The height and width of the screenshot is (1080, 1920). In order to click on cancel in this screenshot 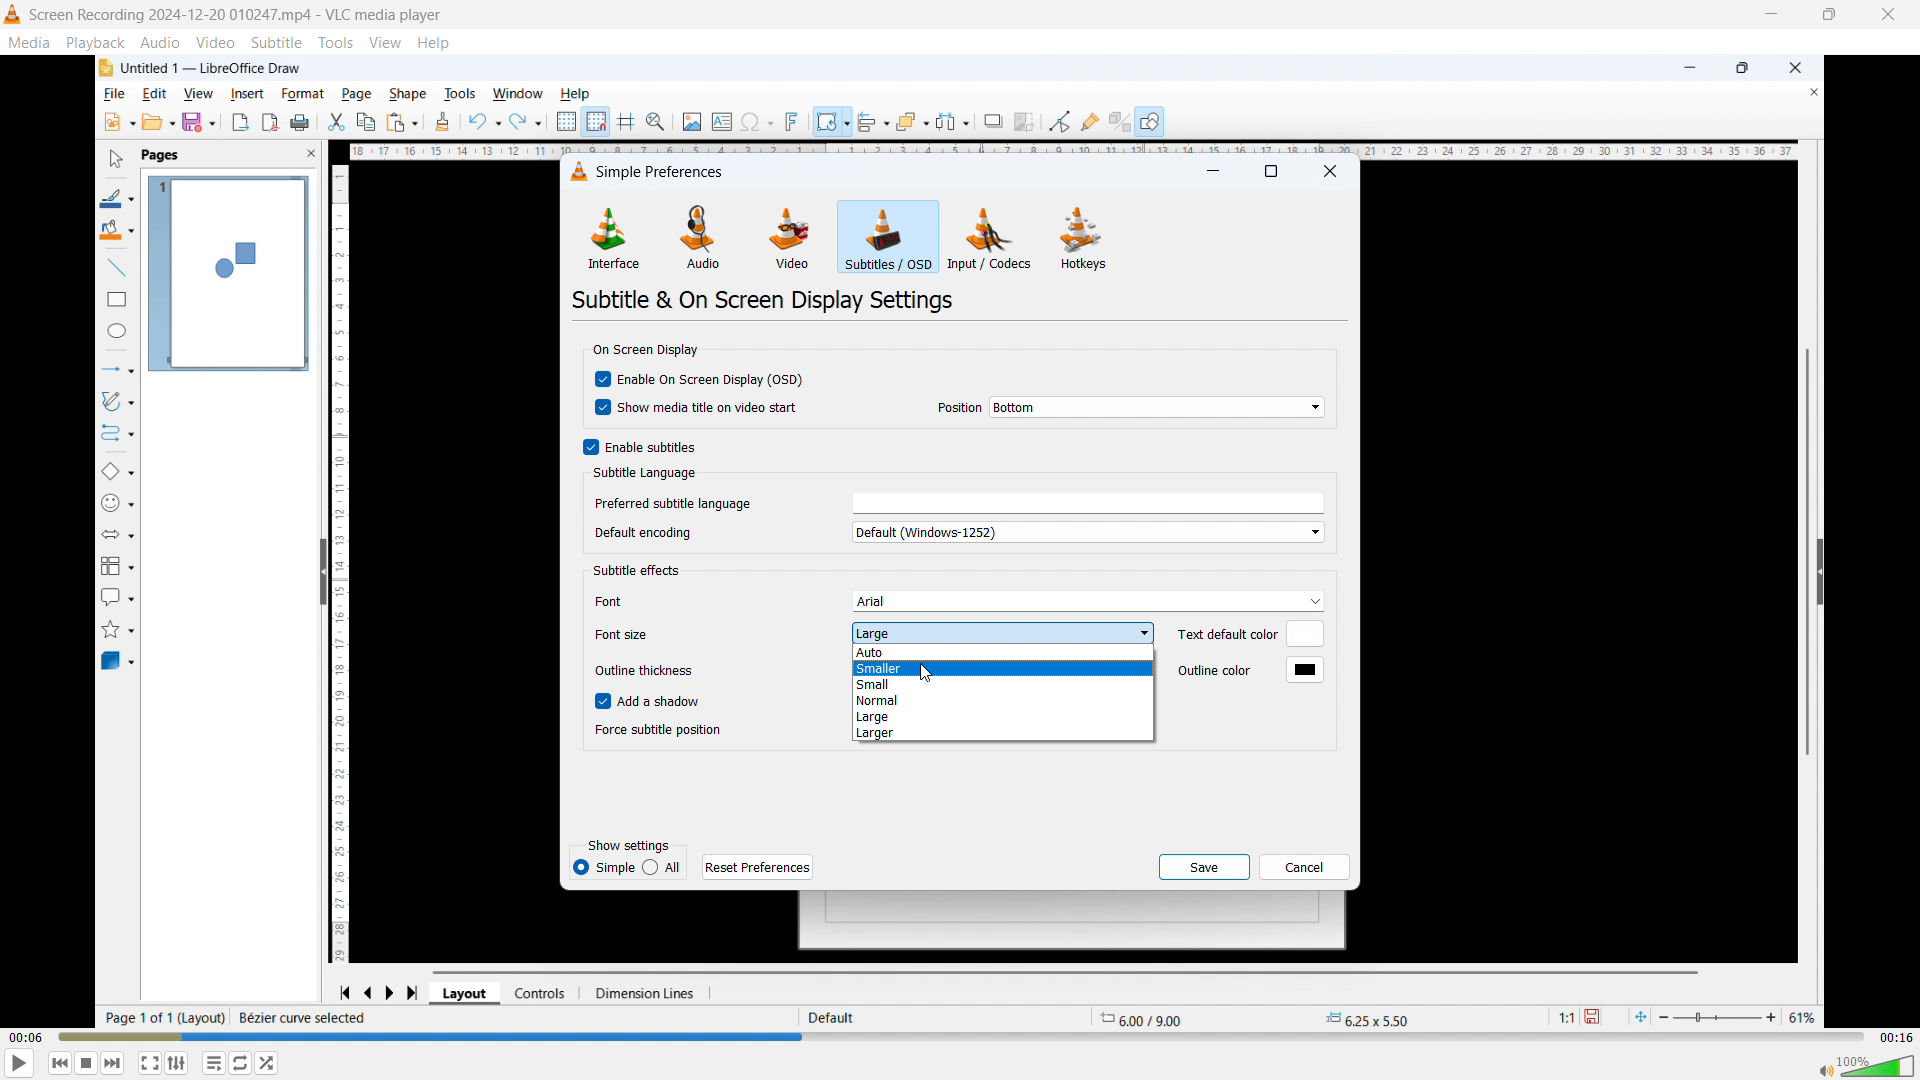, I will do `click(1304, 867)`.